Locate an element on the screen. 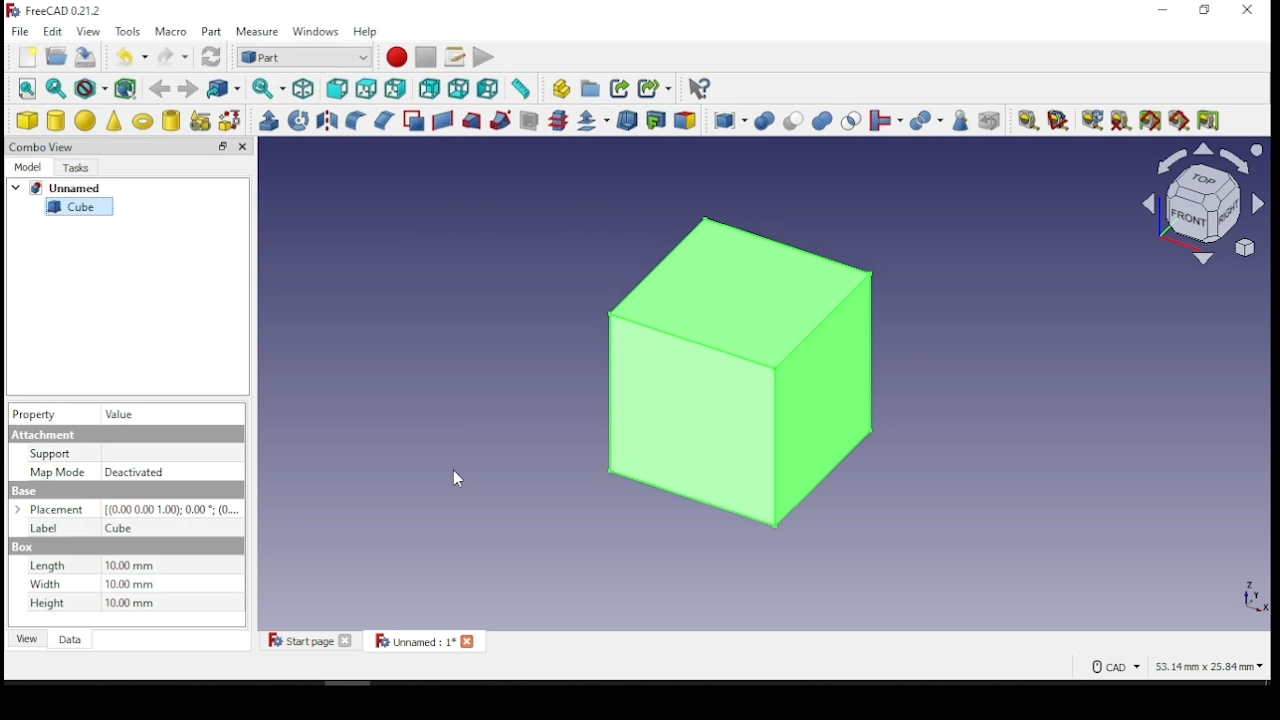 The image size is (1280, 720). undo is located at coordinates (132, 55).